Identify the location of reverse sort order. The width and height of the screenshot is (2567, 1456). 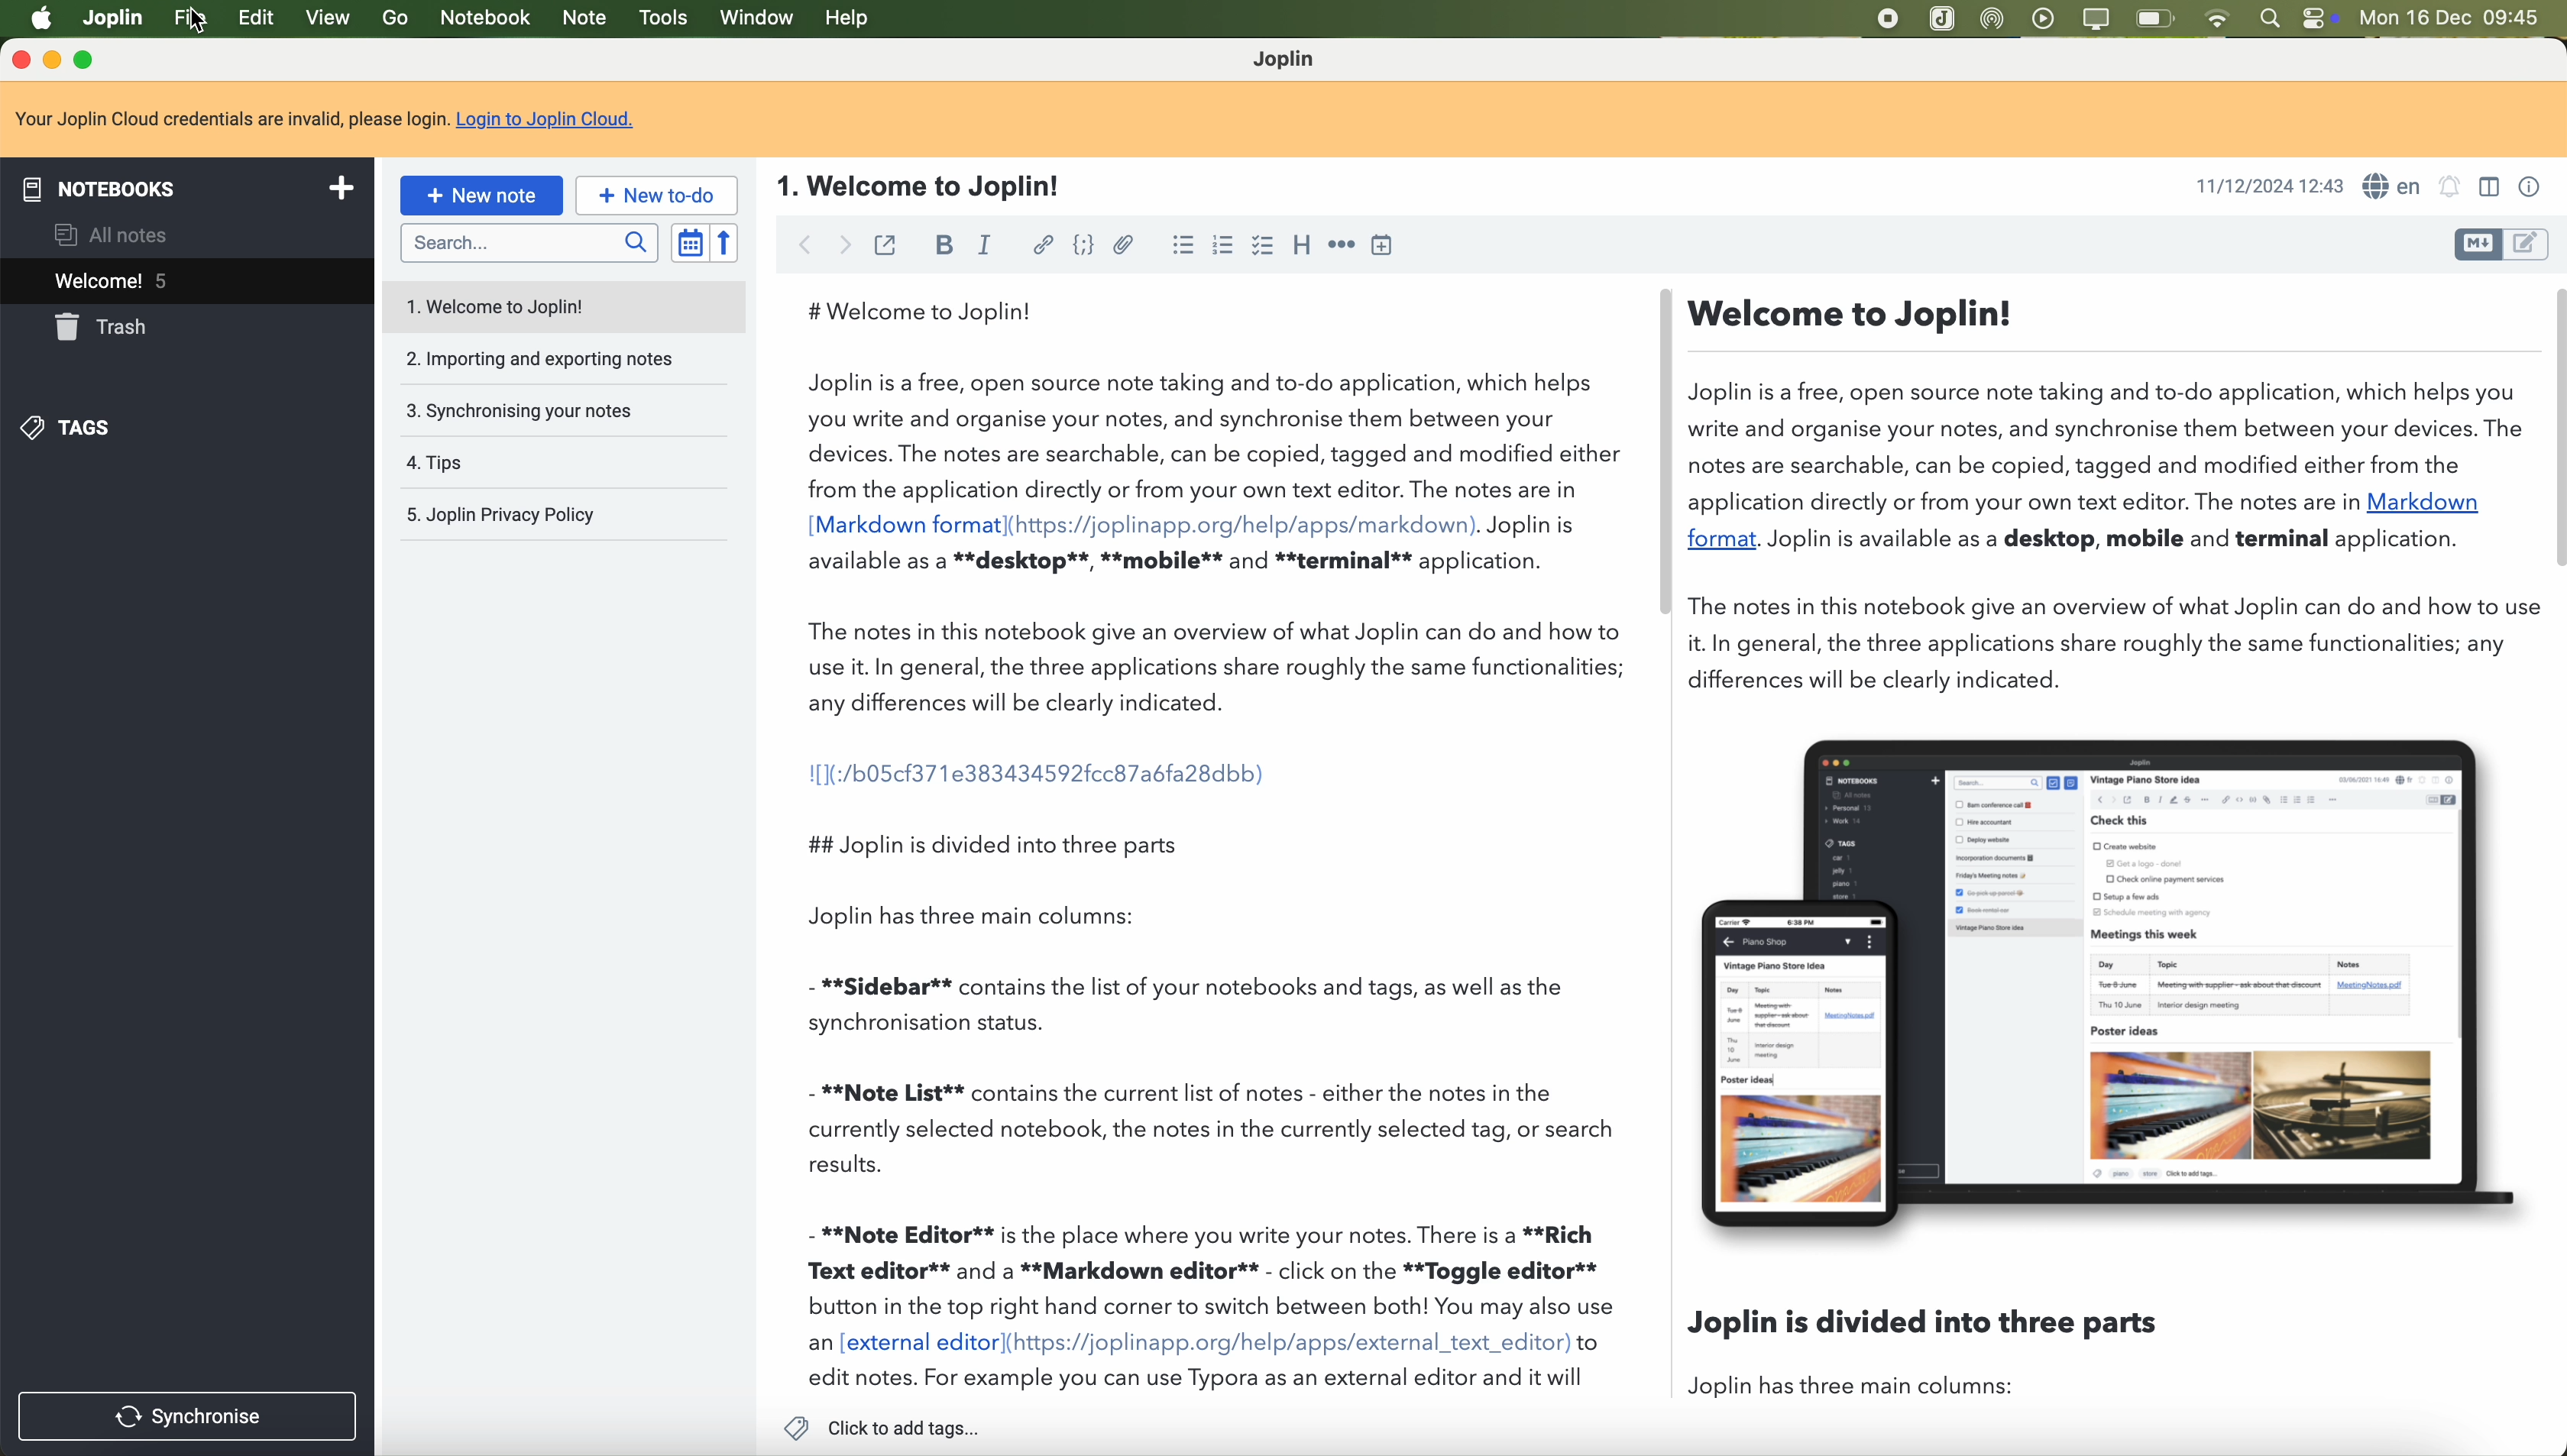
(723, 243).